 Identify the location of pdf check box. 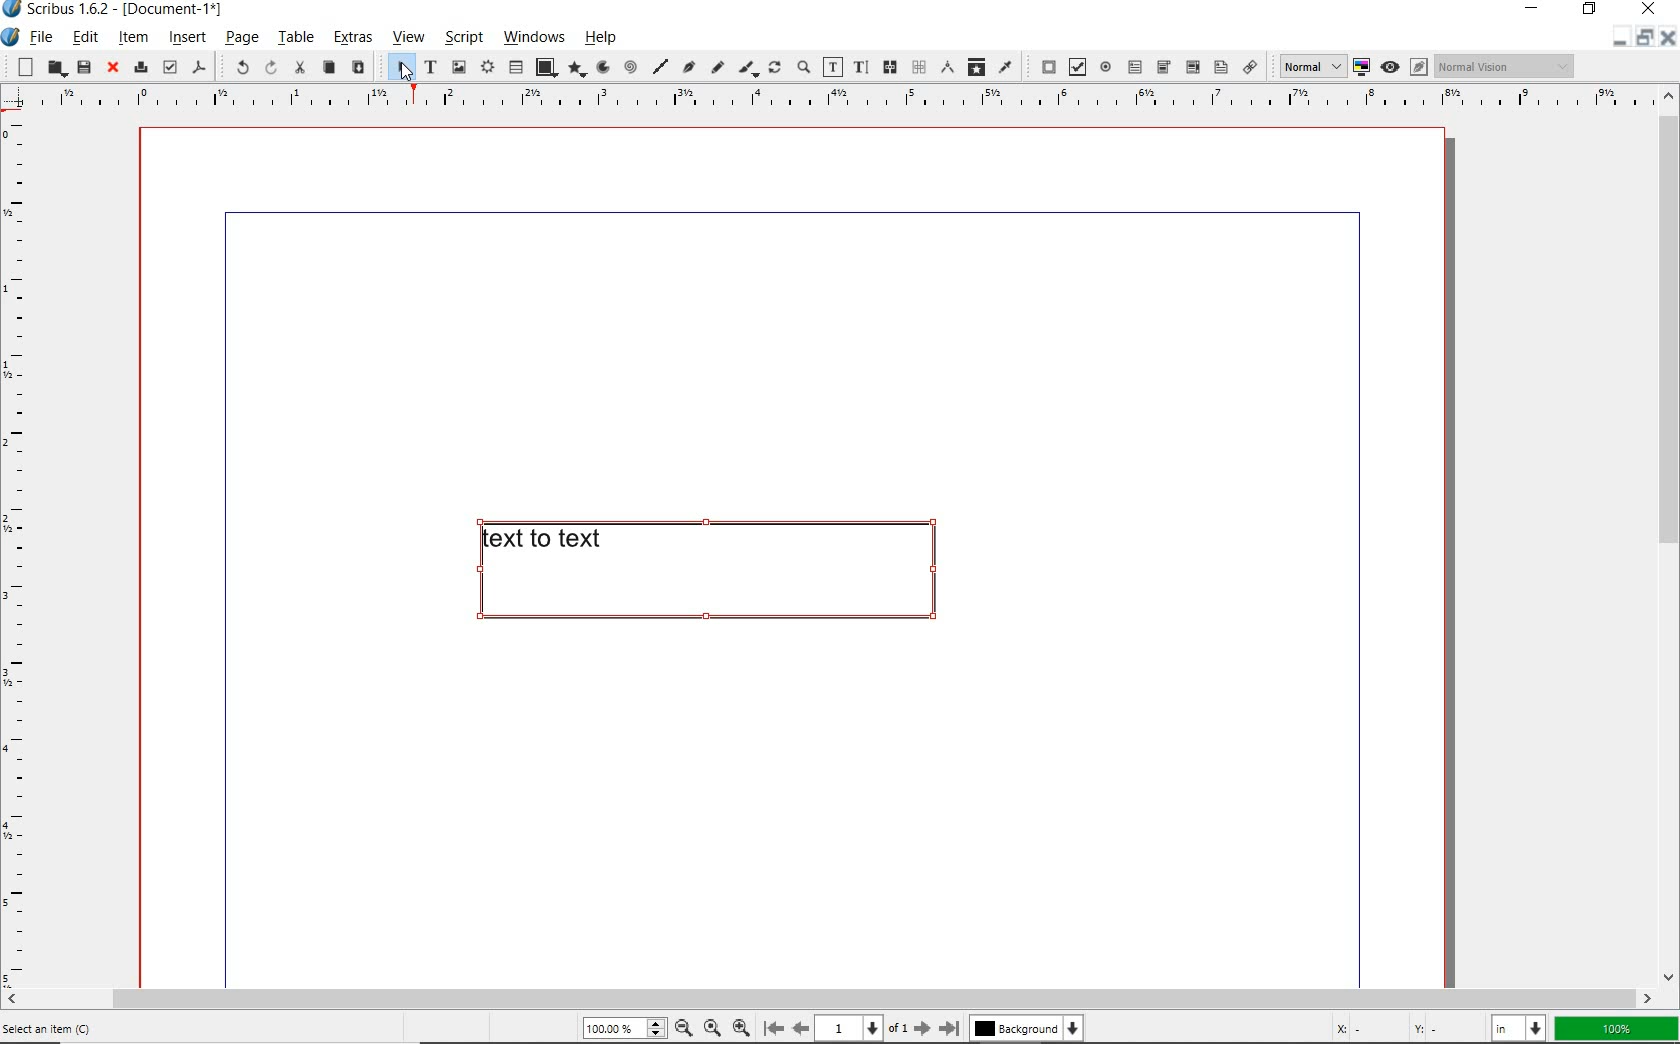
(1076, 67).